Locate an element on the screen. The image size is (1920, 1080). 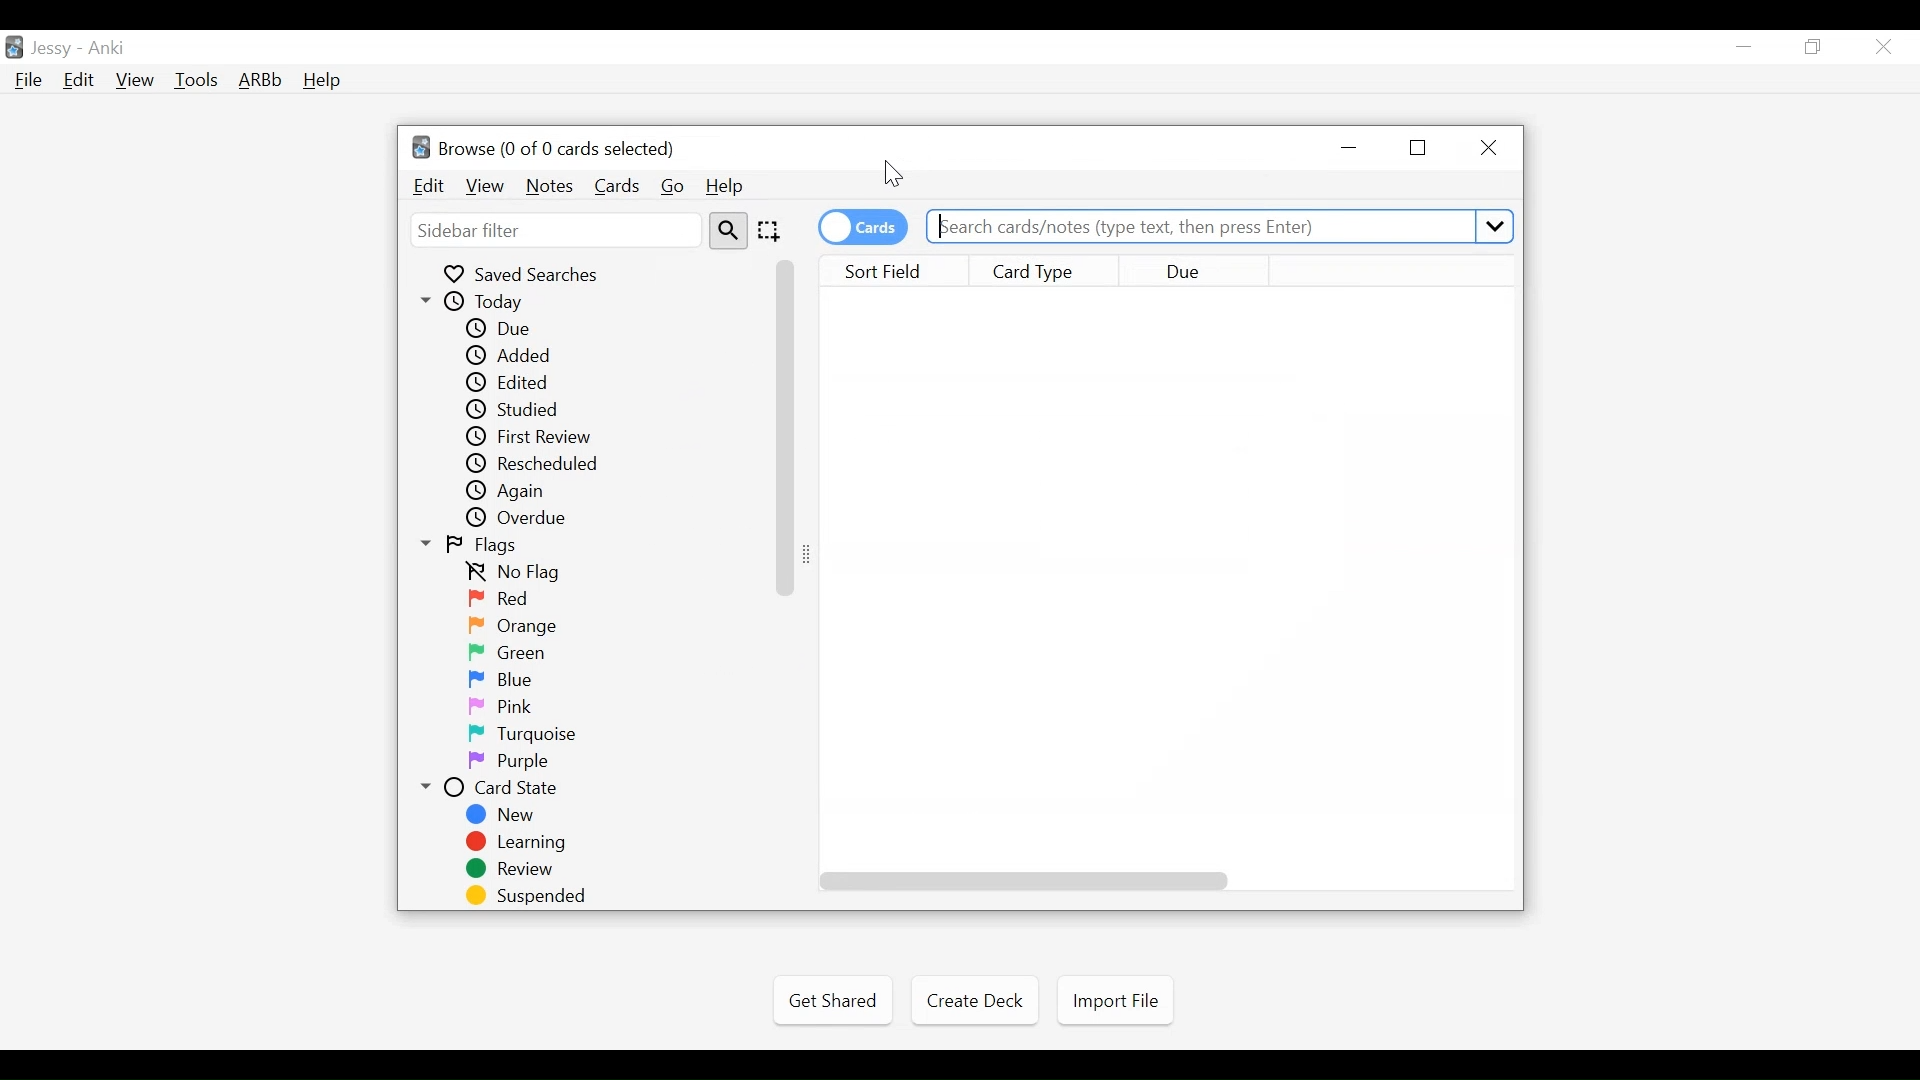
Edit is located at coordinates (80, 81).